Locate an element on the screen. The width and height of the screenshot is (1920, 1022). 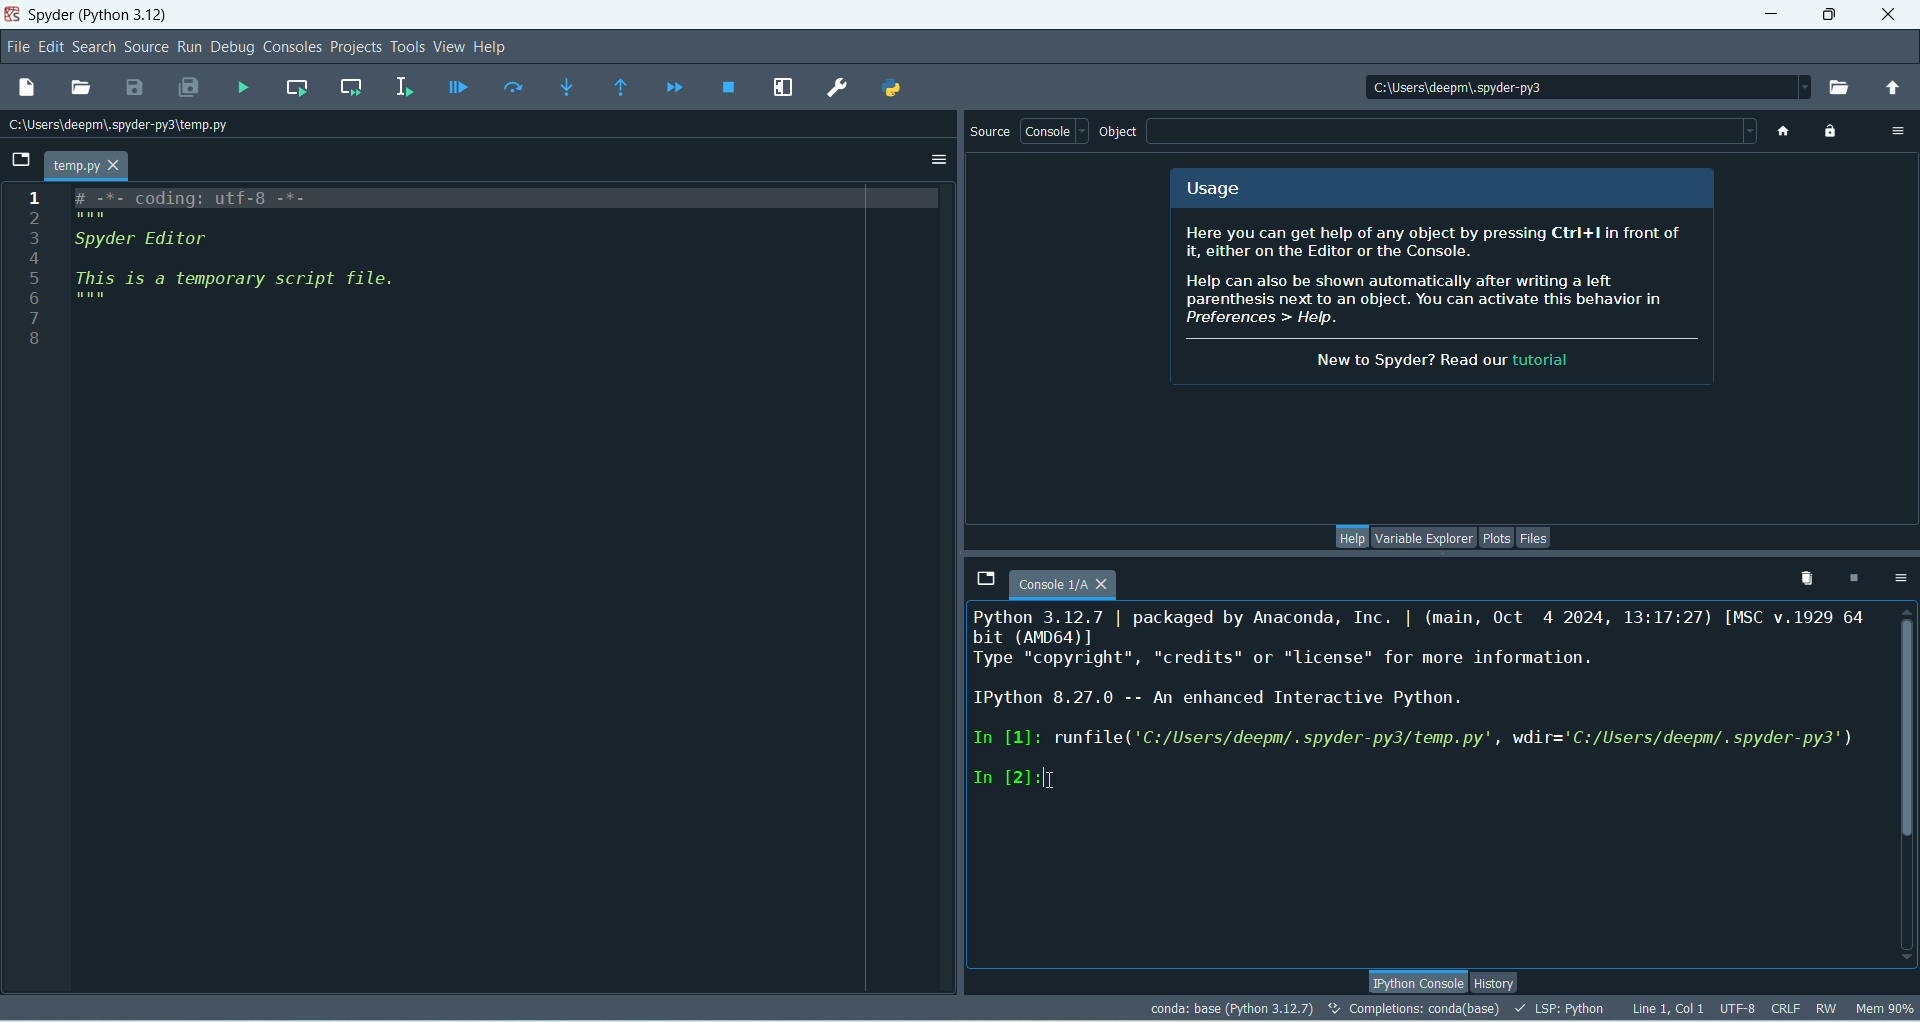
console text is located at coordinates (1423, 711).